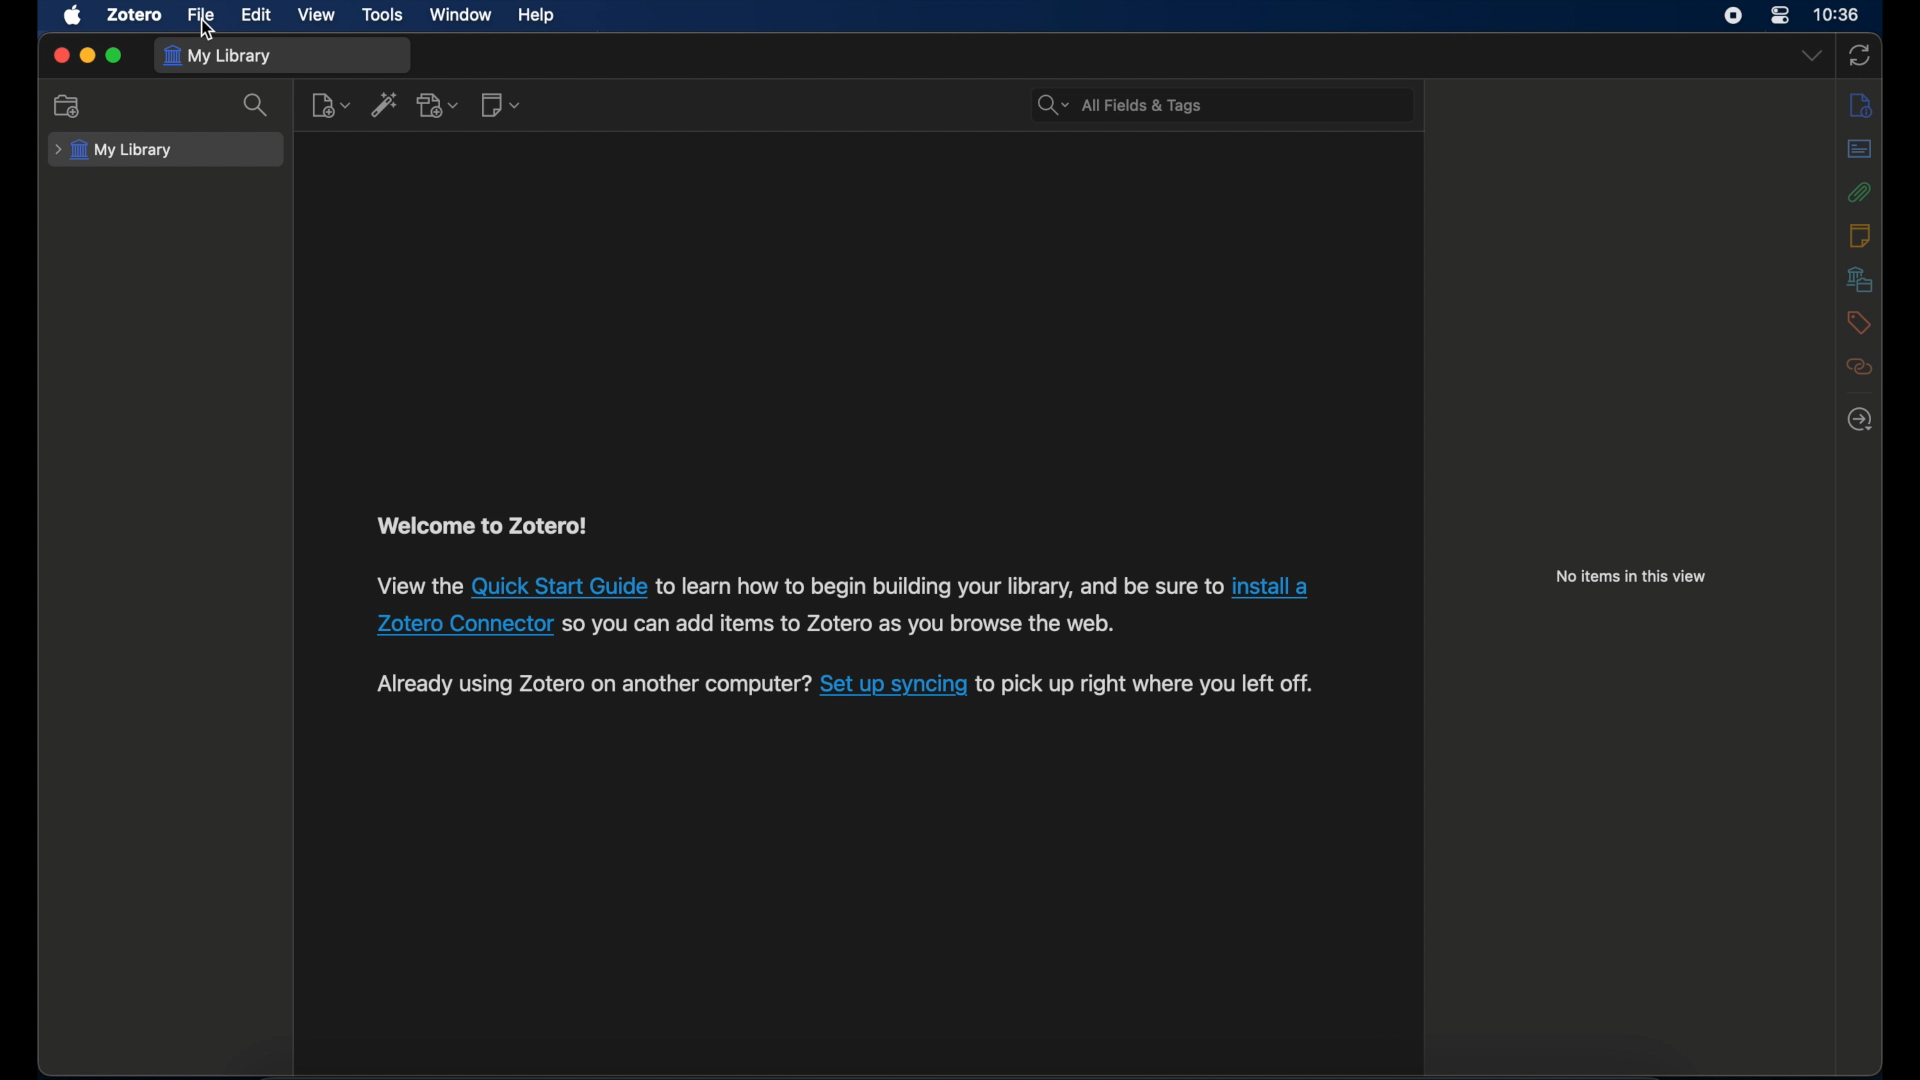 The image size is (1920, 1080). What do you see at coordinates (439, 104) in the screenshot?
I see `add attachment` at bounding box center [439, 104].